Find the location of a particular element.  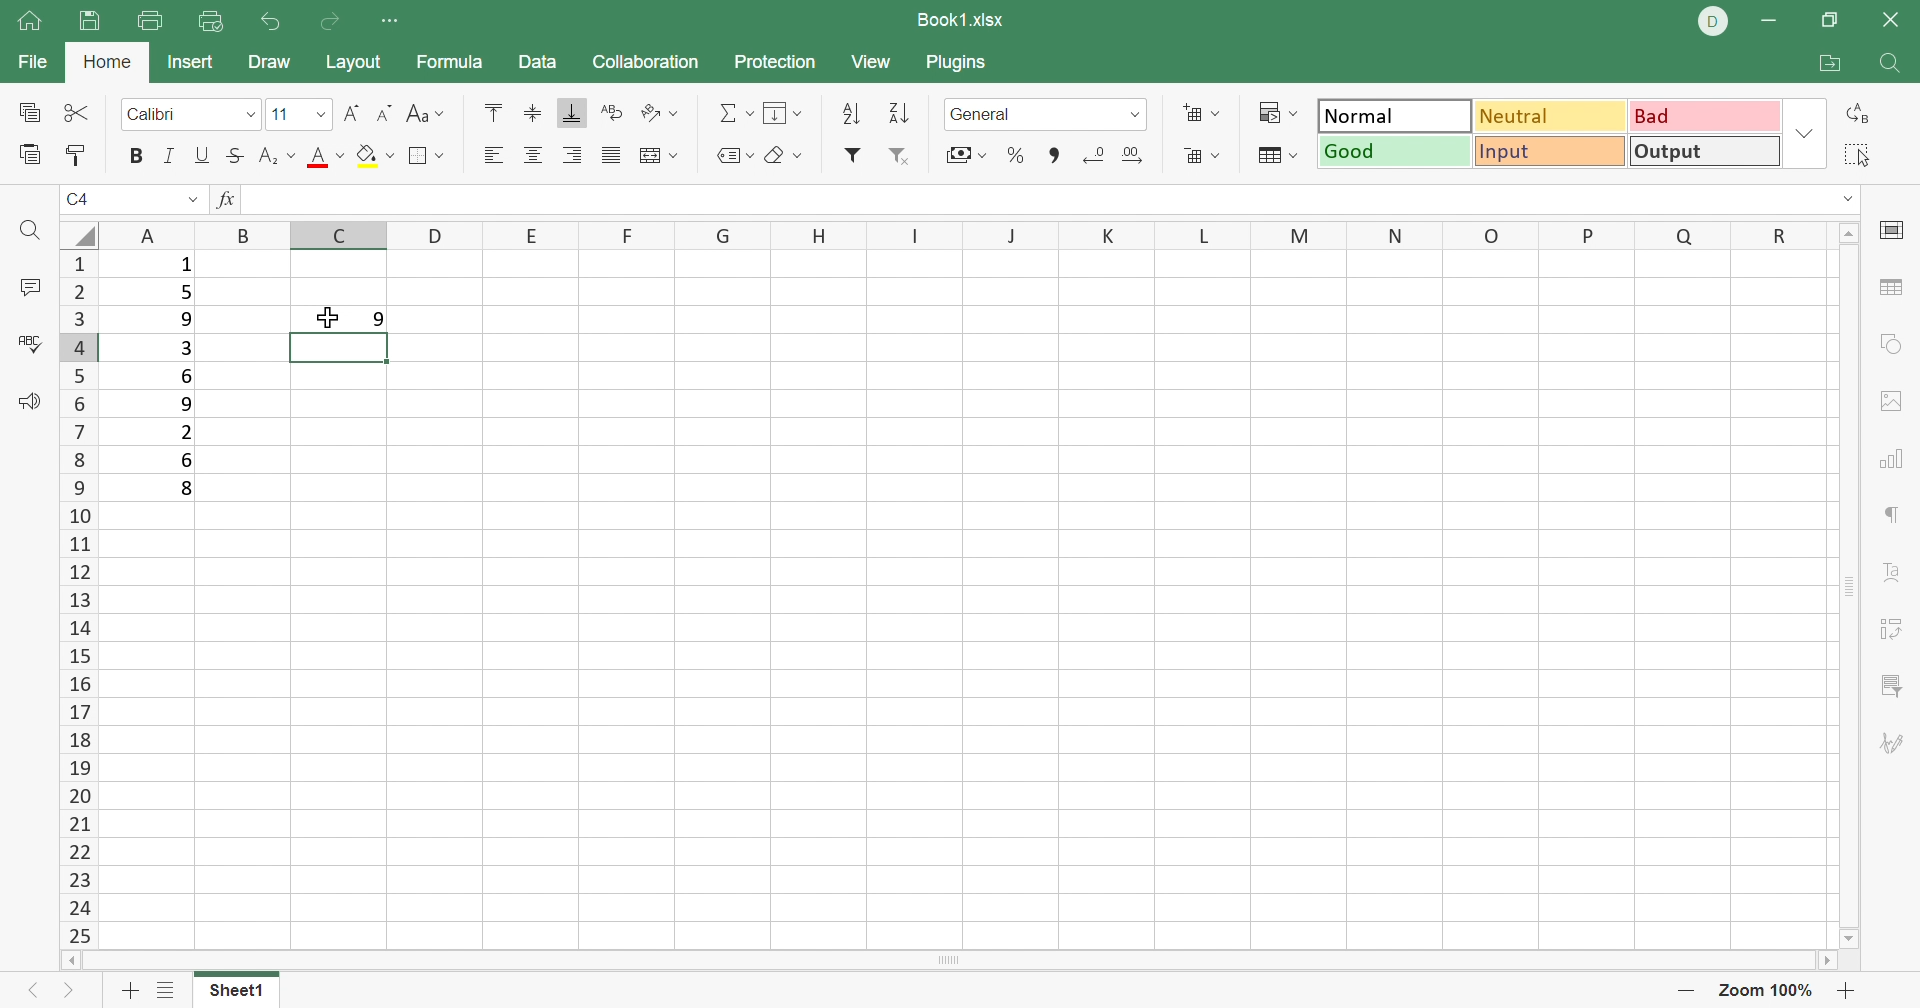

print is located at coordinates (152, 21).